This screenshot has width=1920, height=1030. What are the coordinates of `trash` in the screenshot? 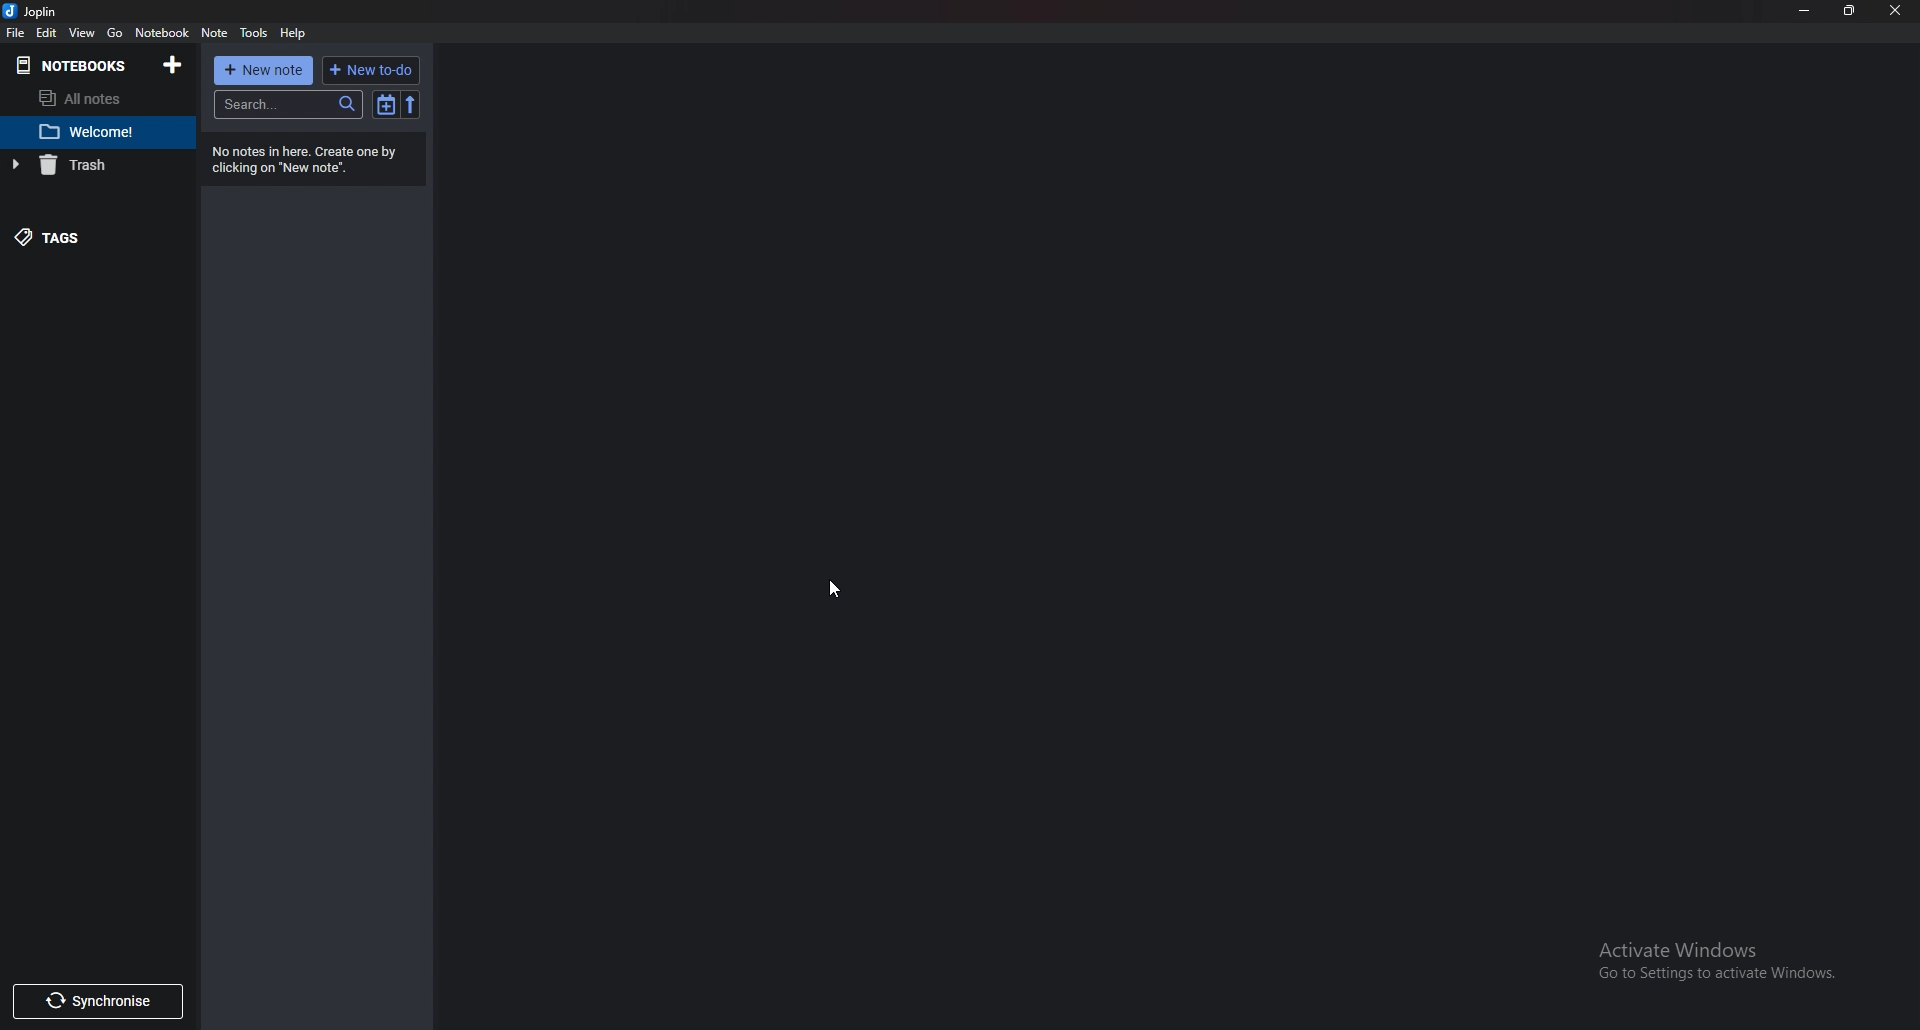 It's located at (90, 165).